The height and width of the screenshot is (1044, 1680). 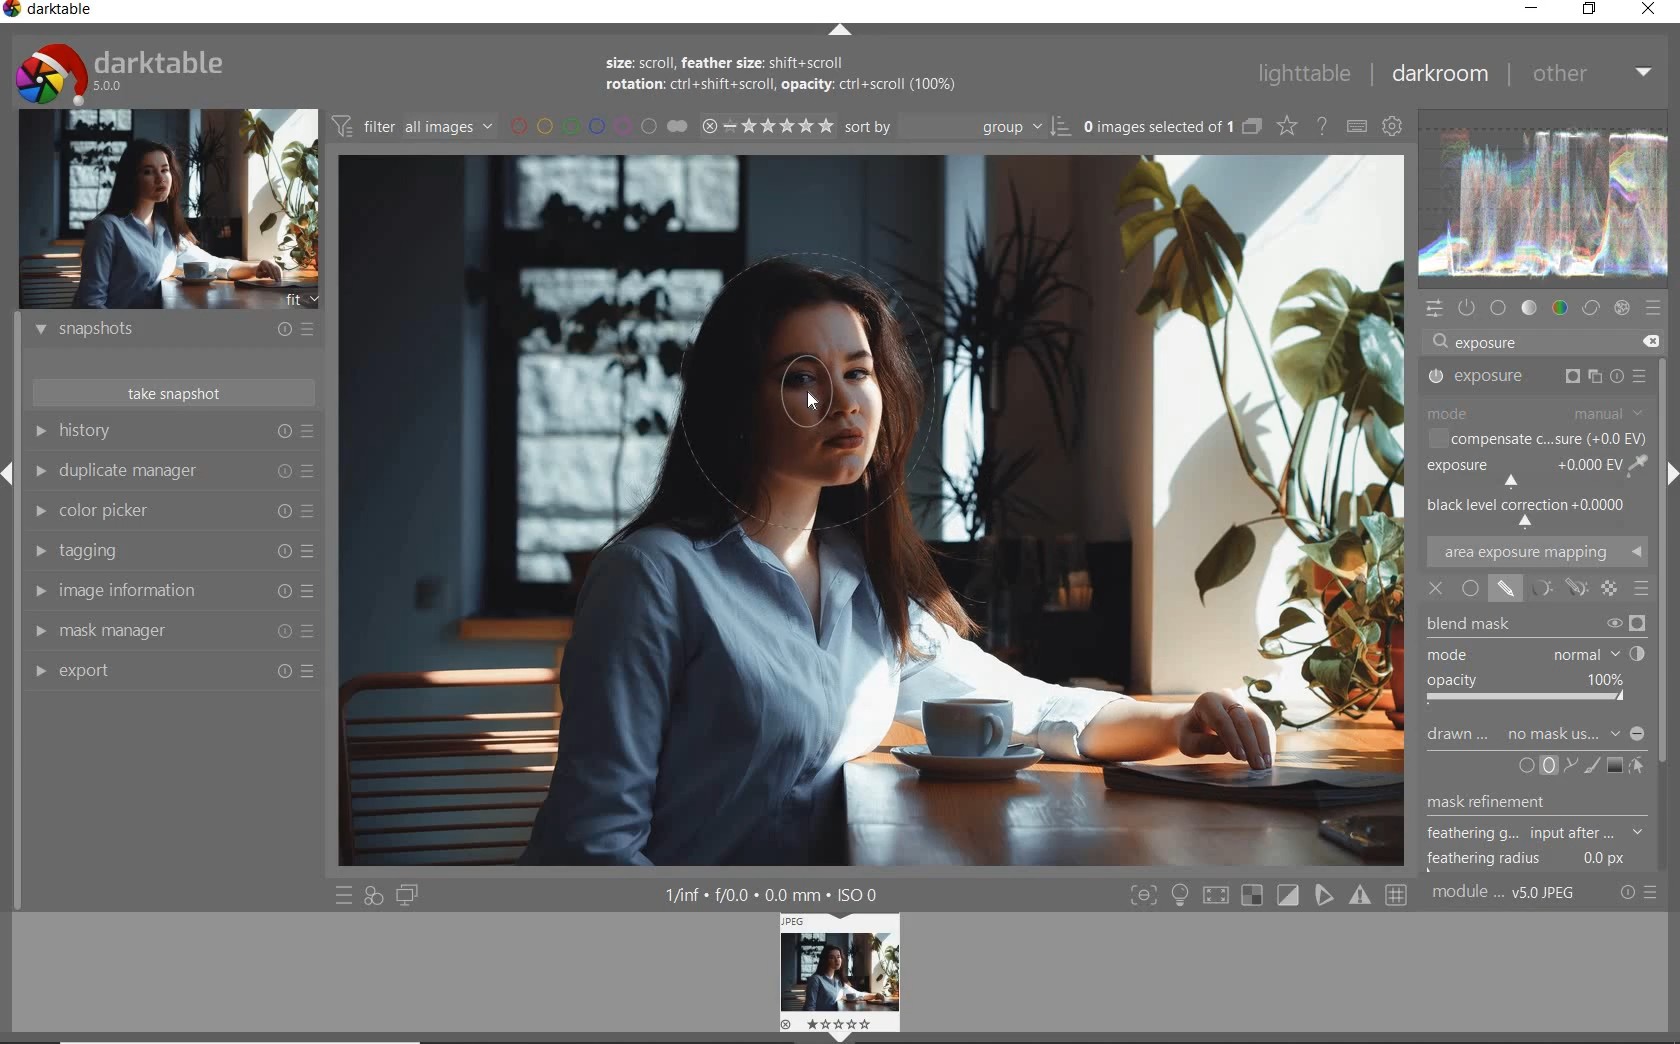 I want to click on quick access to presets, so click(x=345, y=894).